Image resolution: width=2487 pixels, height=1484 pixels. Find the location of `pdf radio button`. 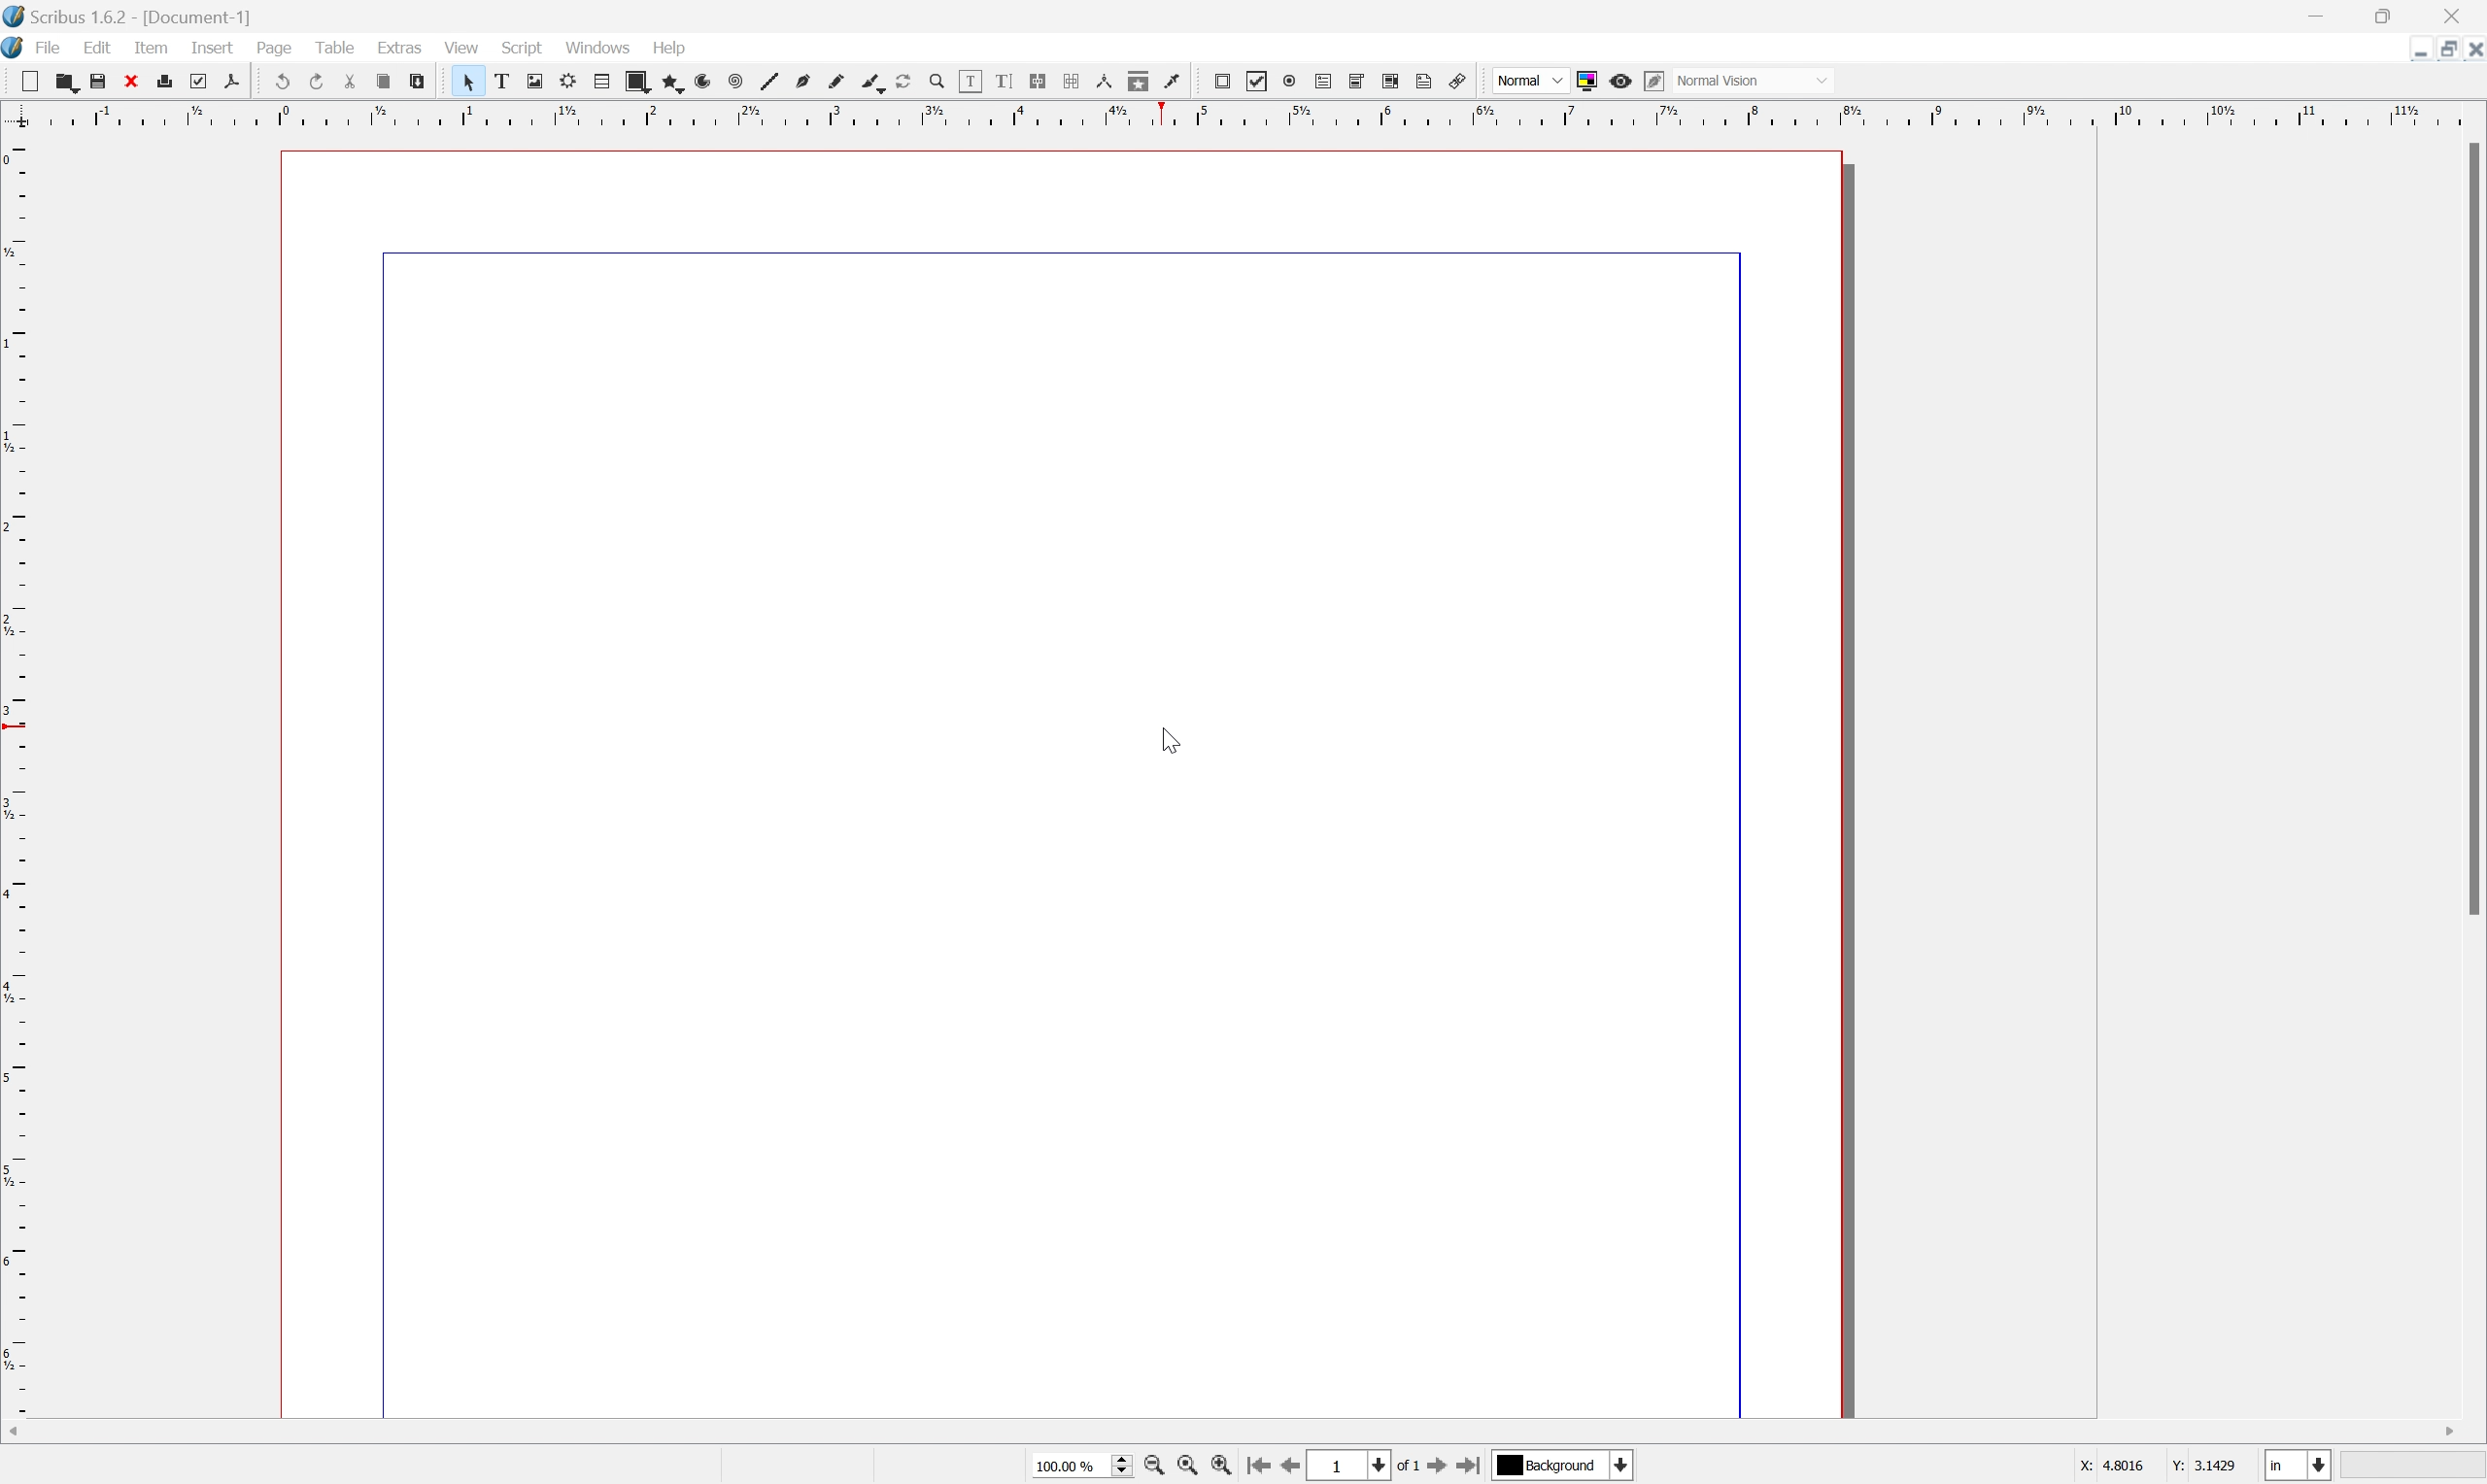

pdf radio button is located at coordinates (1291, 80).